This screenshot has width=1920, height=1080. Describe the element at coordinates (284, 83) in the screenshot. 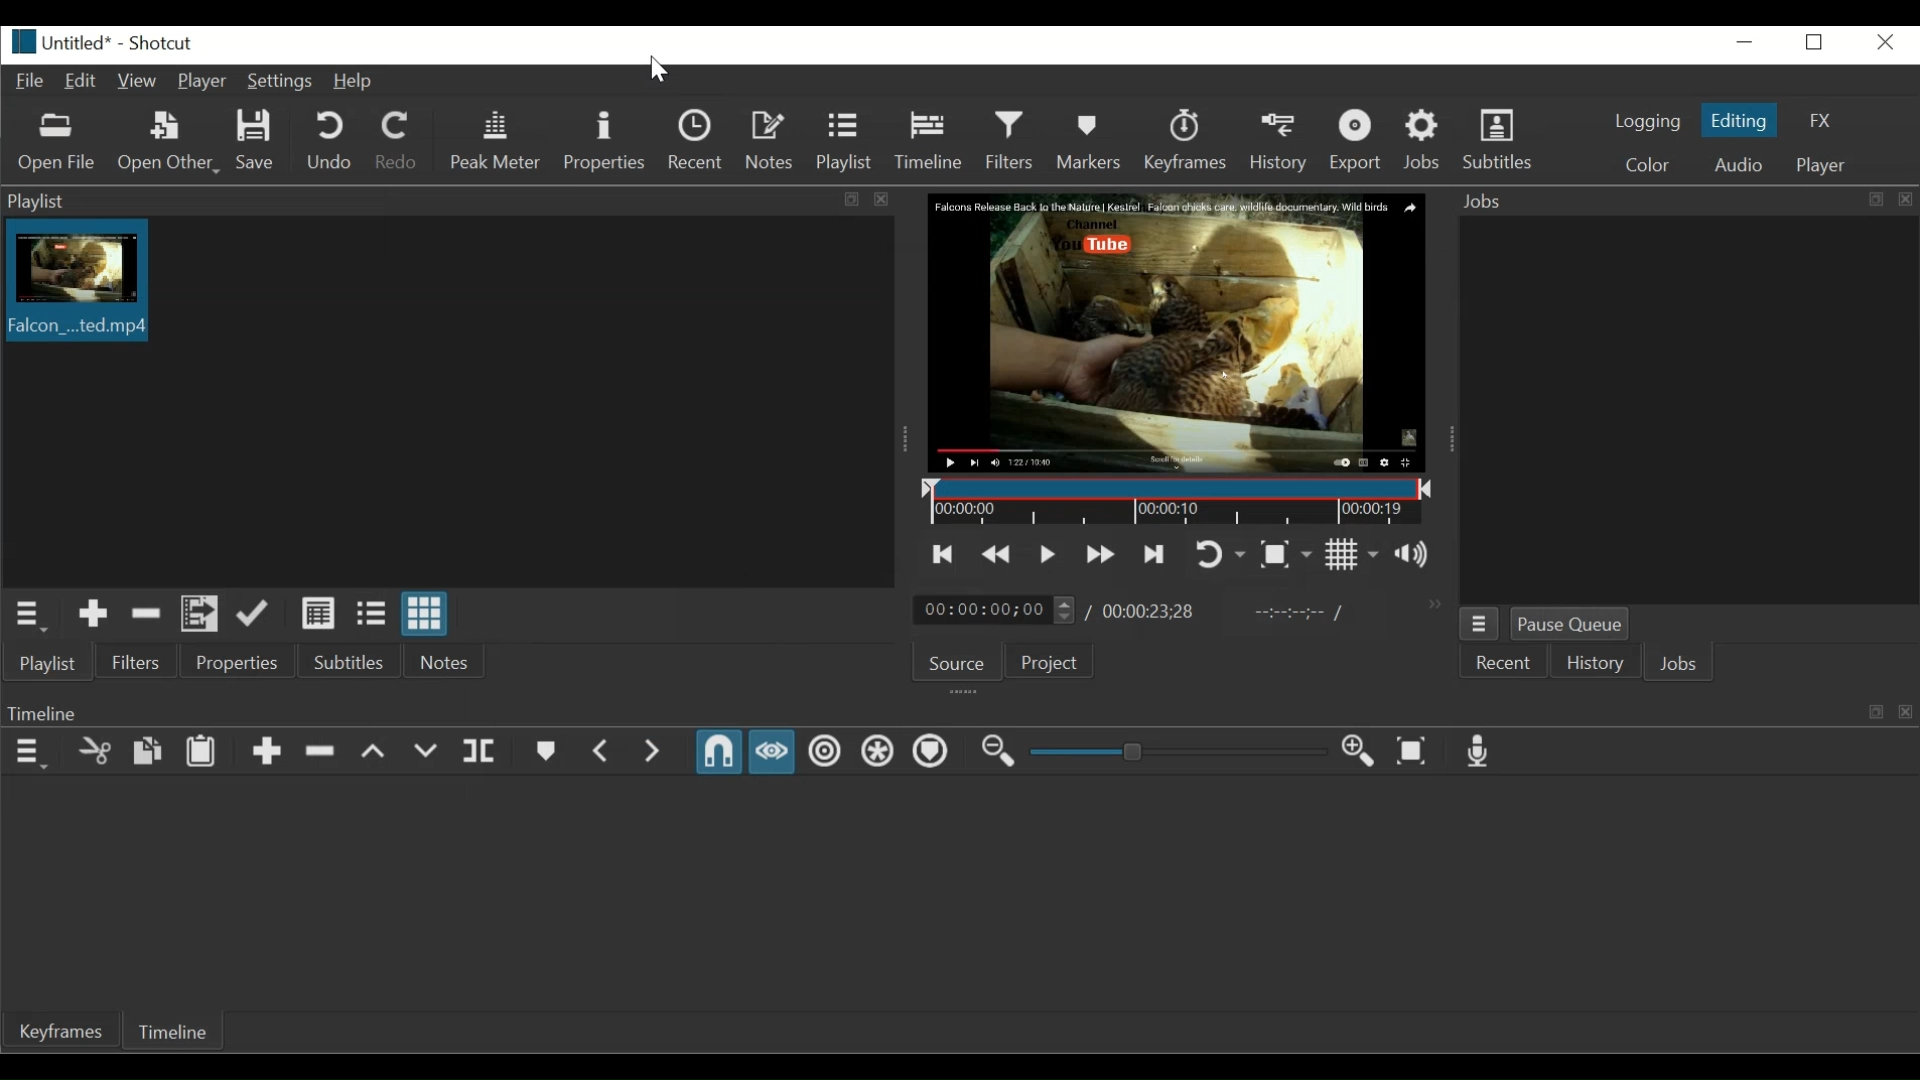

I see `Settings` at that location.